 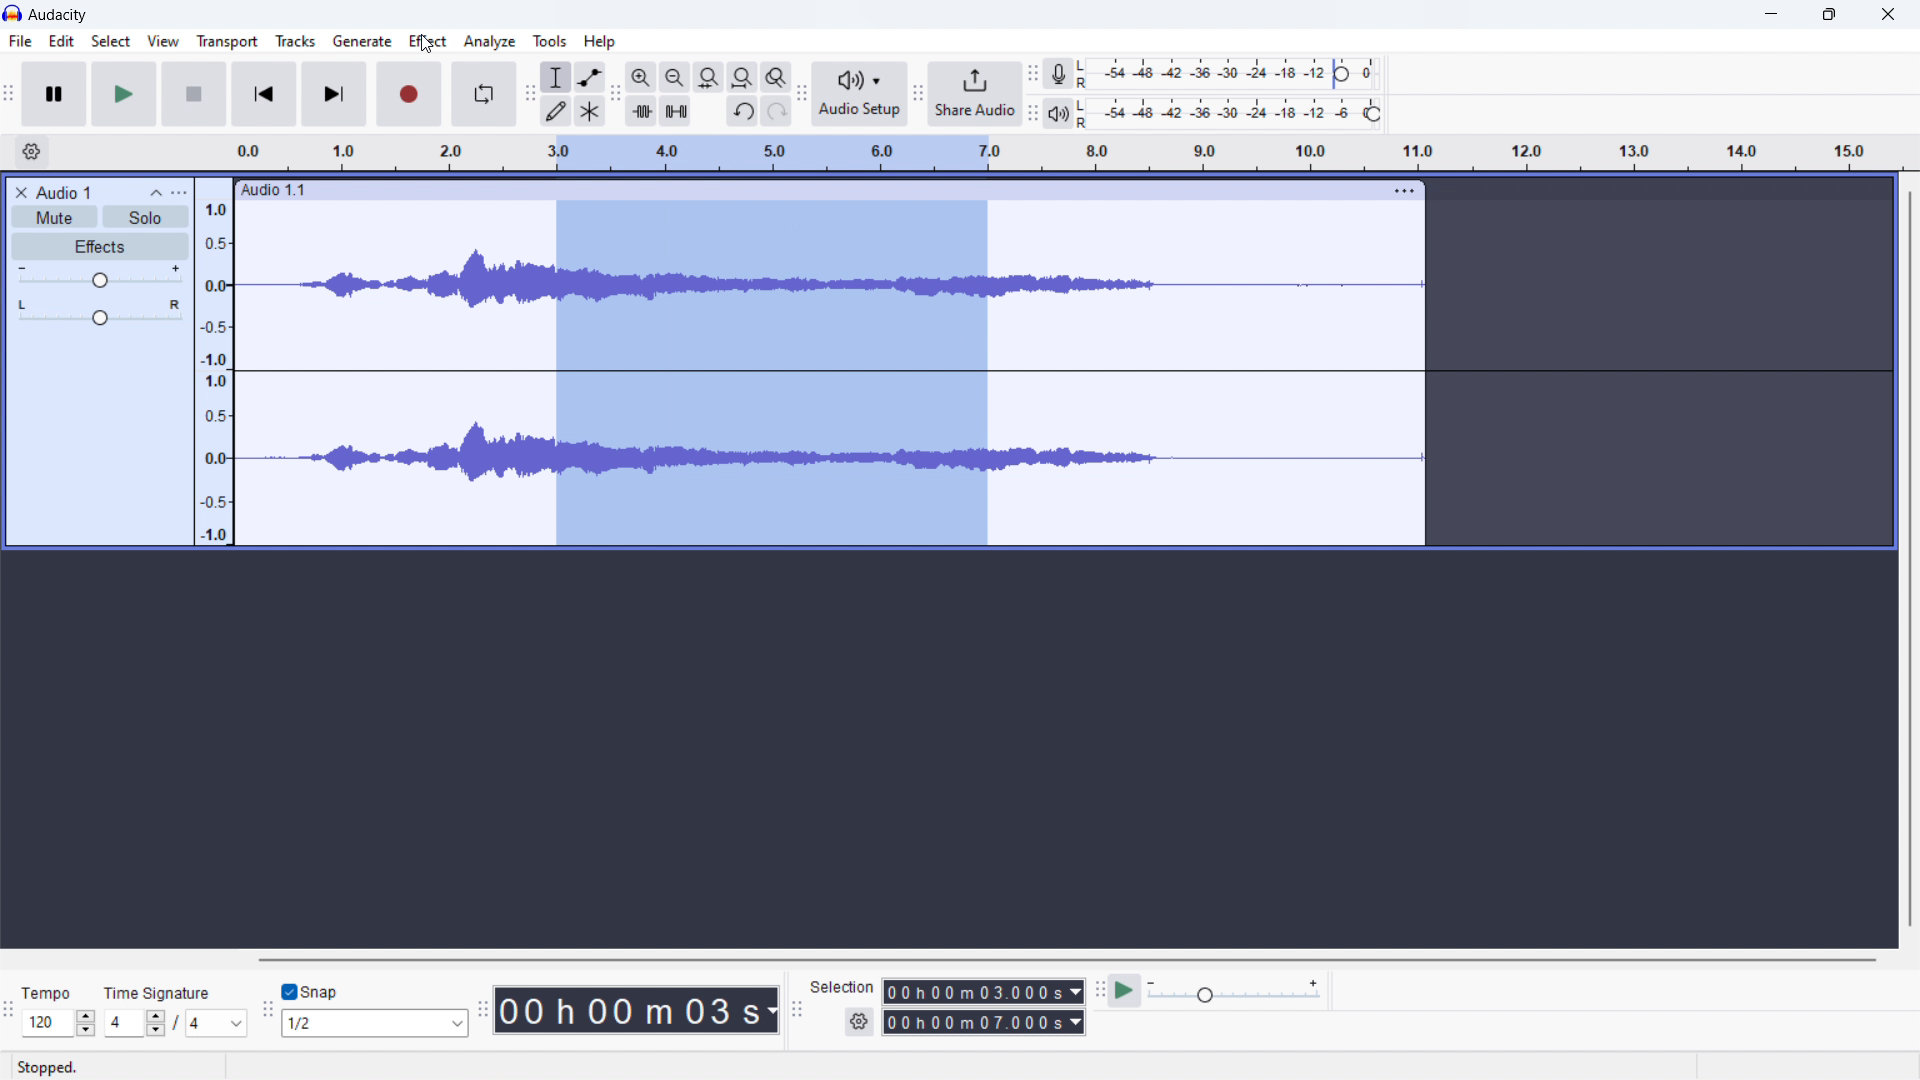 What do you see at coordinates (142, 217) in the screenshot?
I see `solo` at bounding box center [142, 217].